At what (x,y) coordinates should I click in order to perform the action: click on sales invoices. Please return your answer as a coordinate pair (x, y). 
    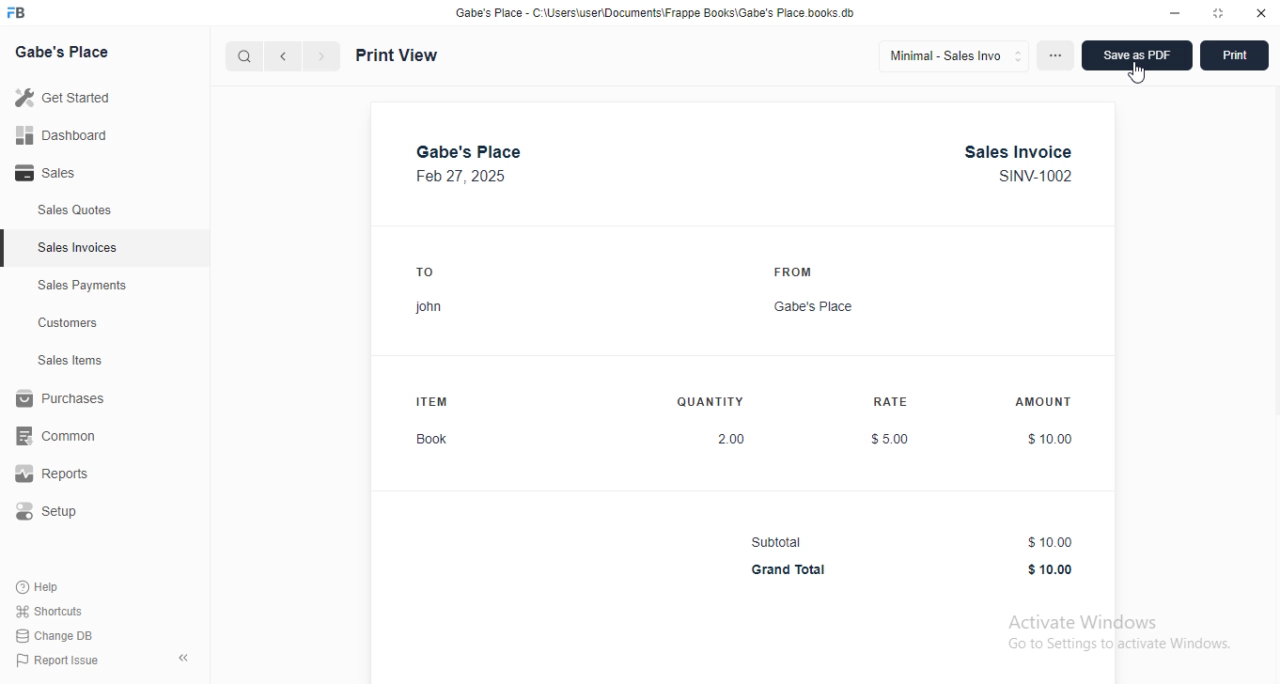
    Looking at the image, I should click on (78, 248).